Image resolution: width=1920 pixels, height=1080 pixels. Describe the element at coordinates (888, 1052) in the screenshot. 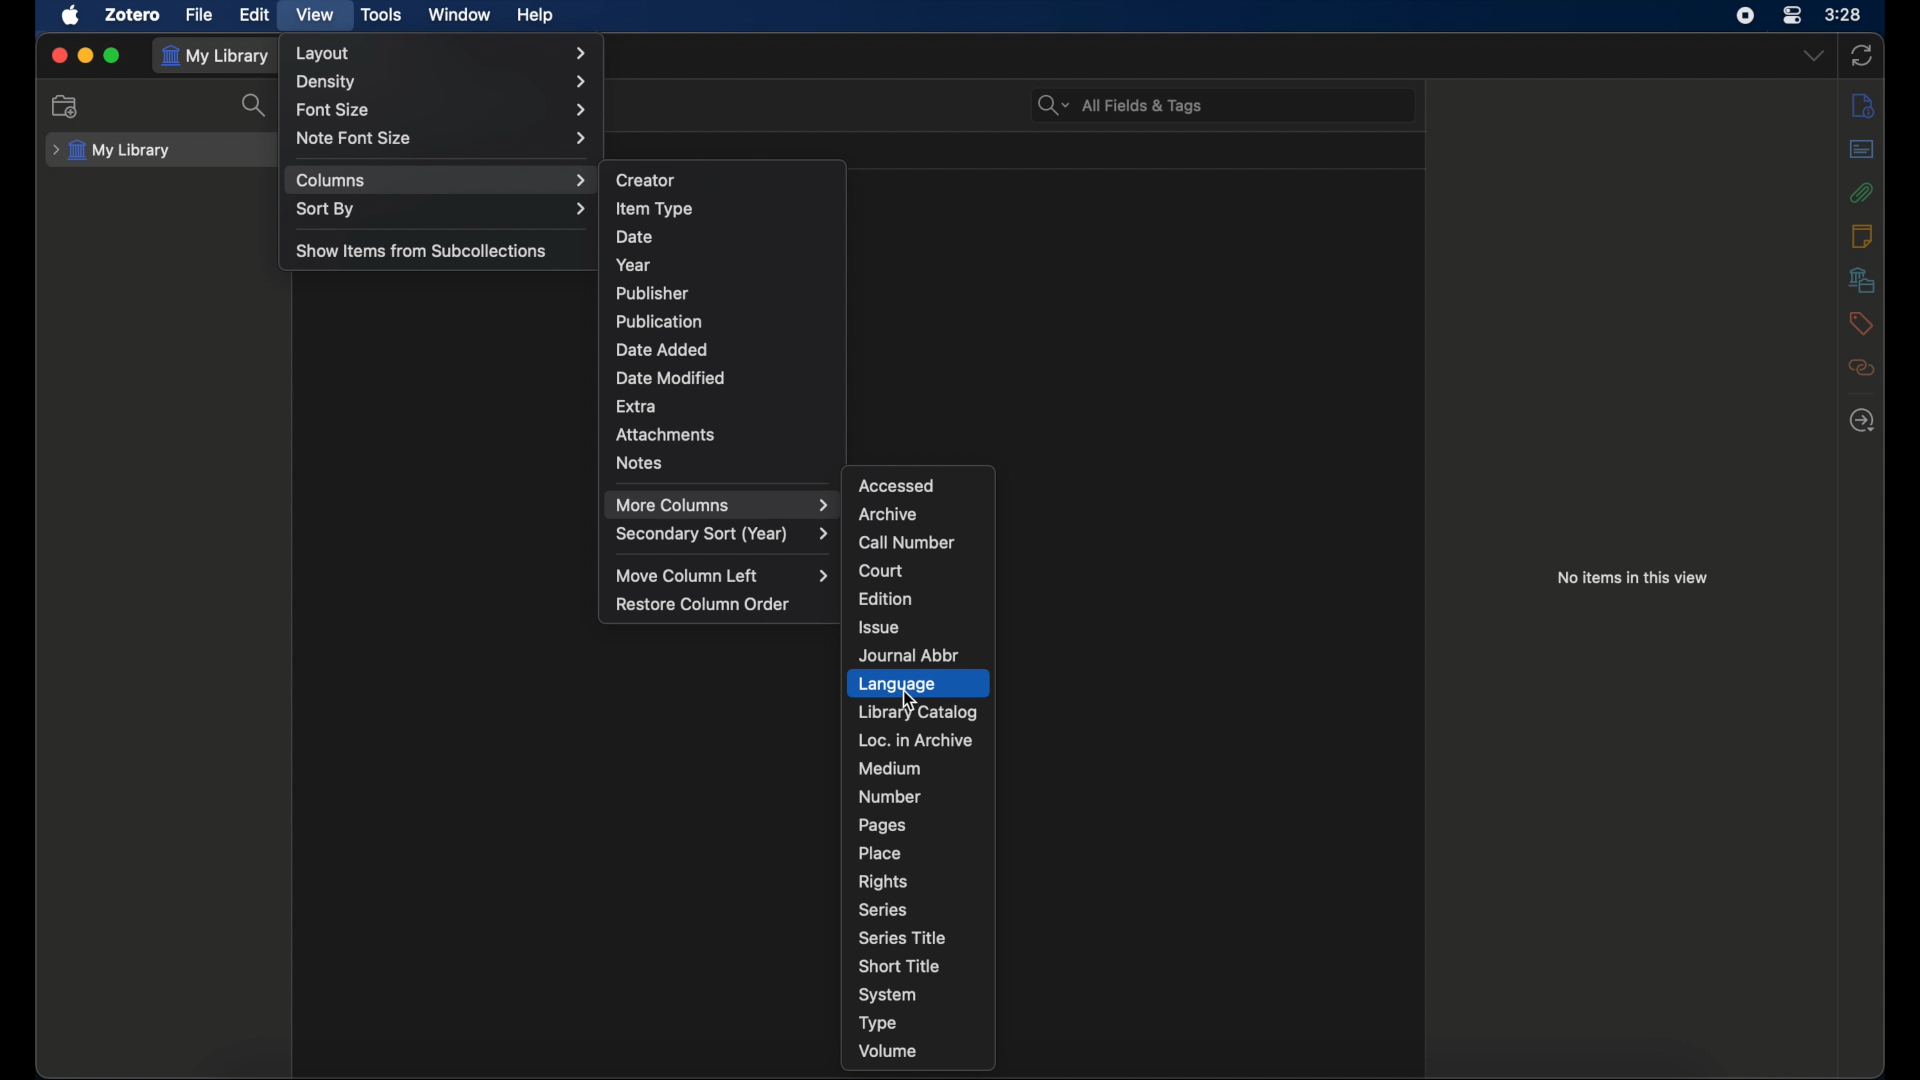

I see `volume` at that location.